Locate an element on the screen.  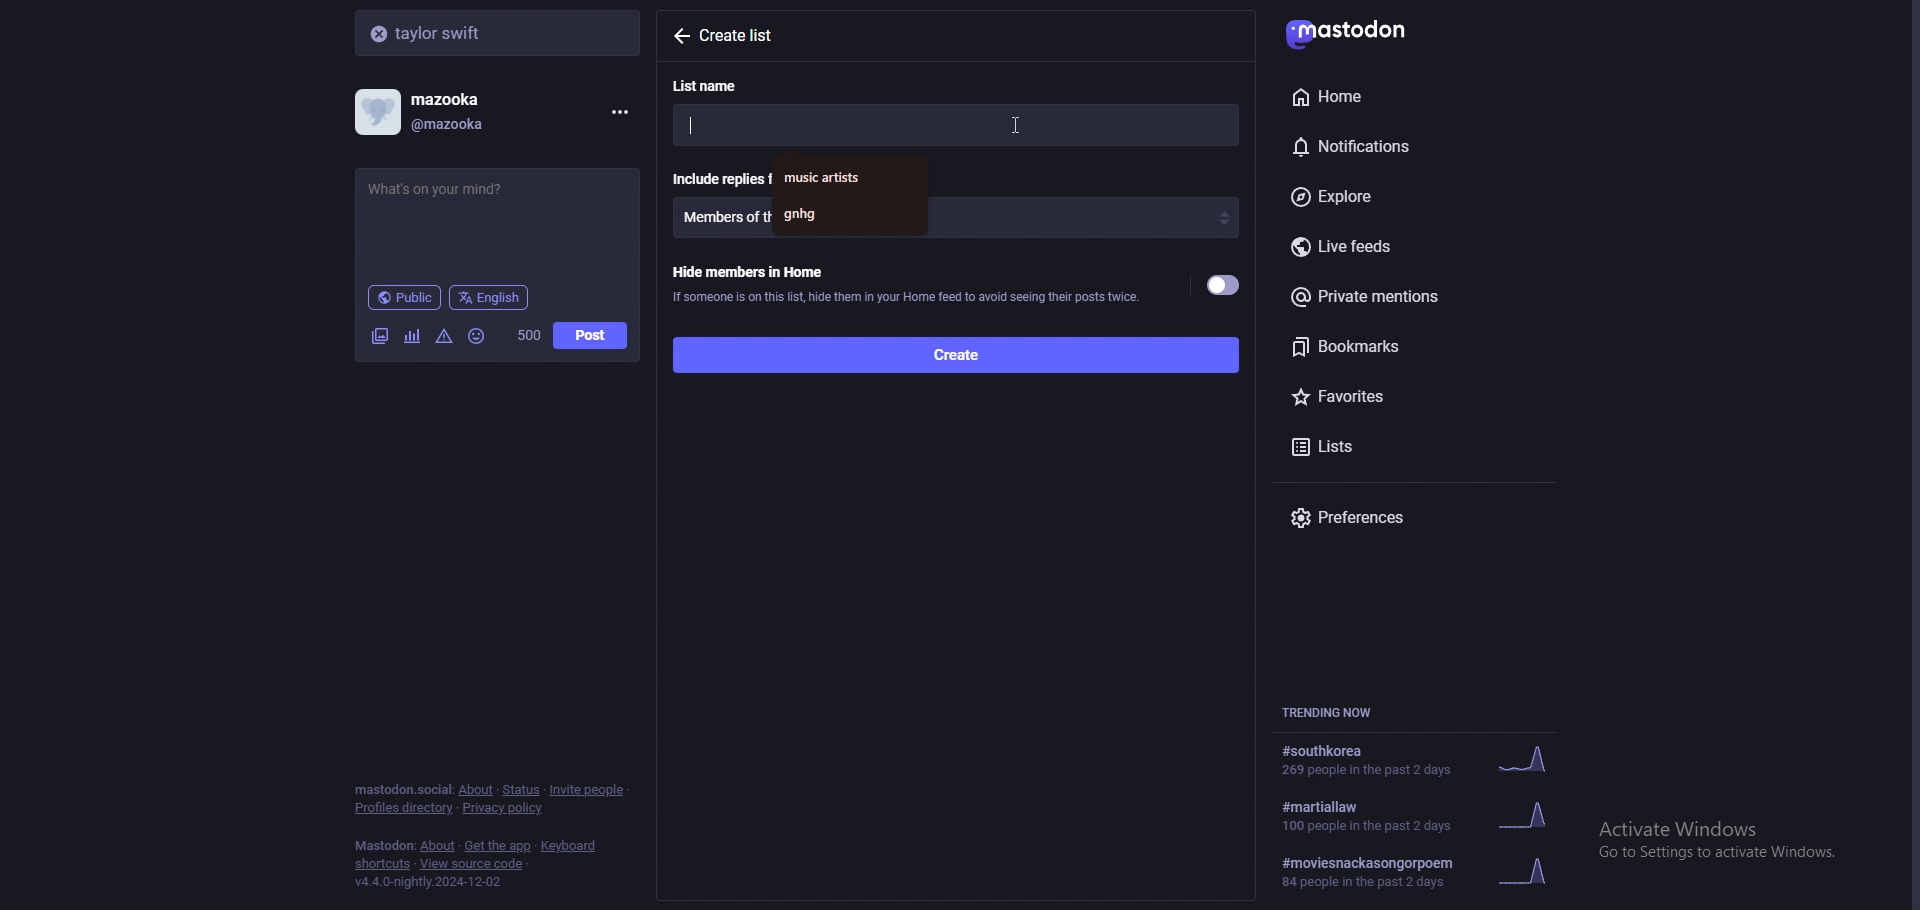
list name input is located at coordinates (955, 124).